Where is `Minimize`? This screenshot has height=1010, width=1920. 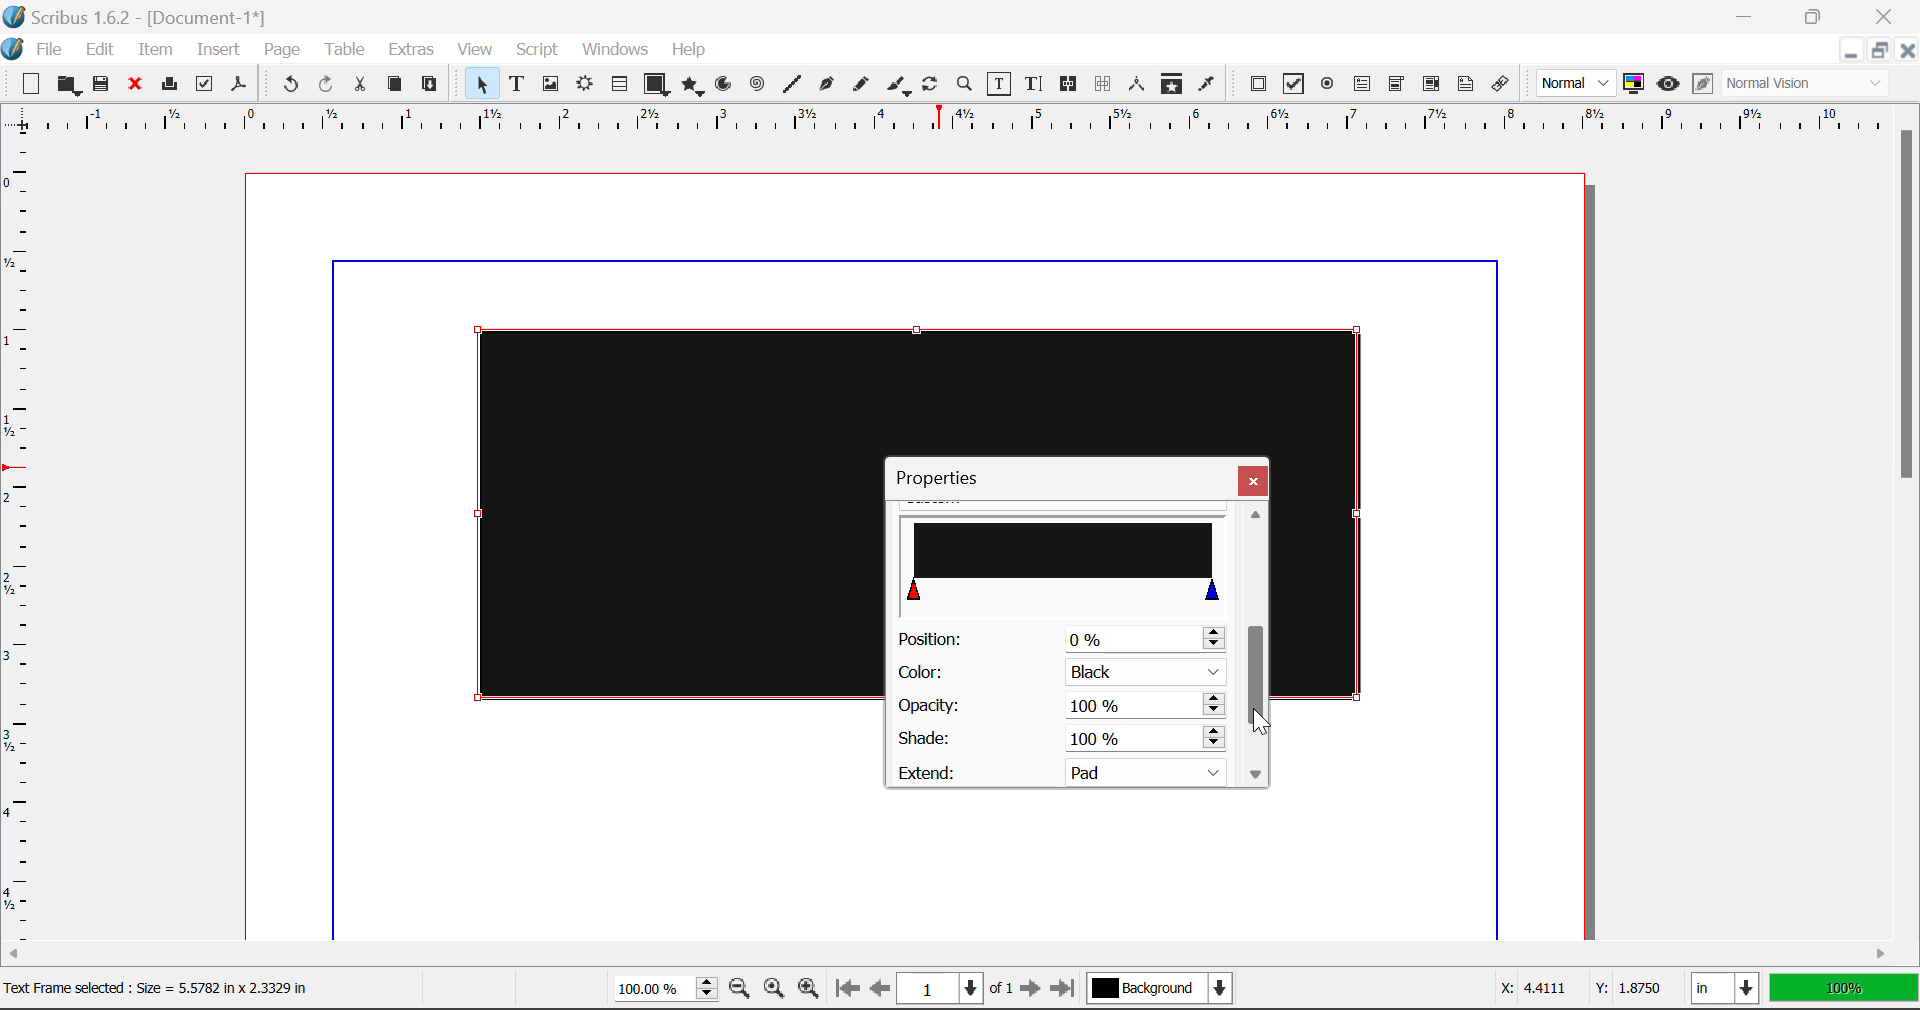 Minimize is located at coordinates (1877, 50).